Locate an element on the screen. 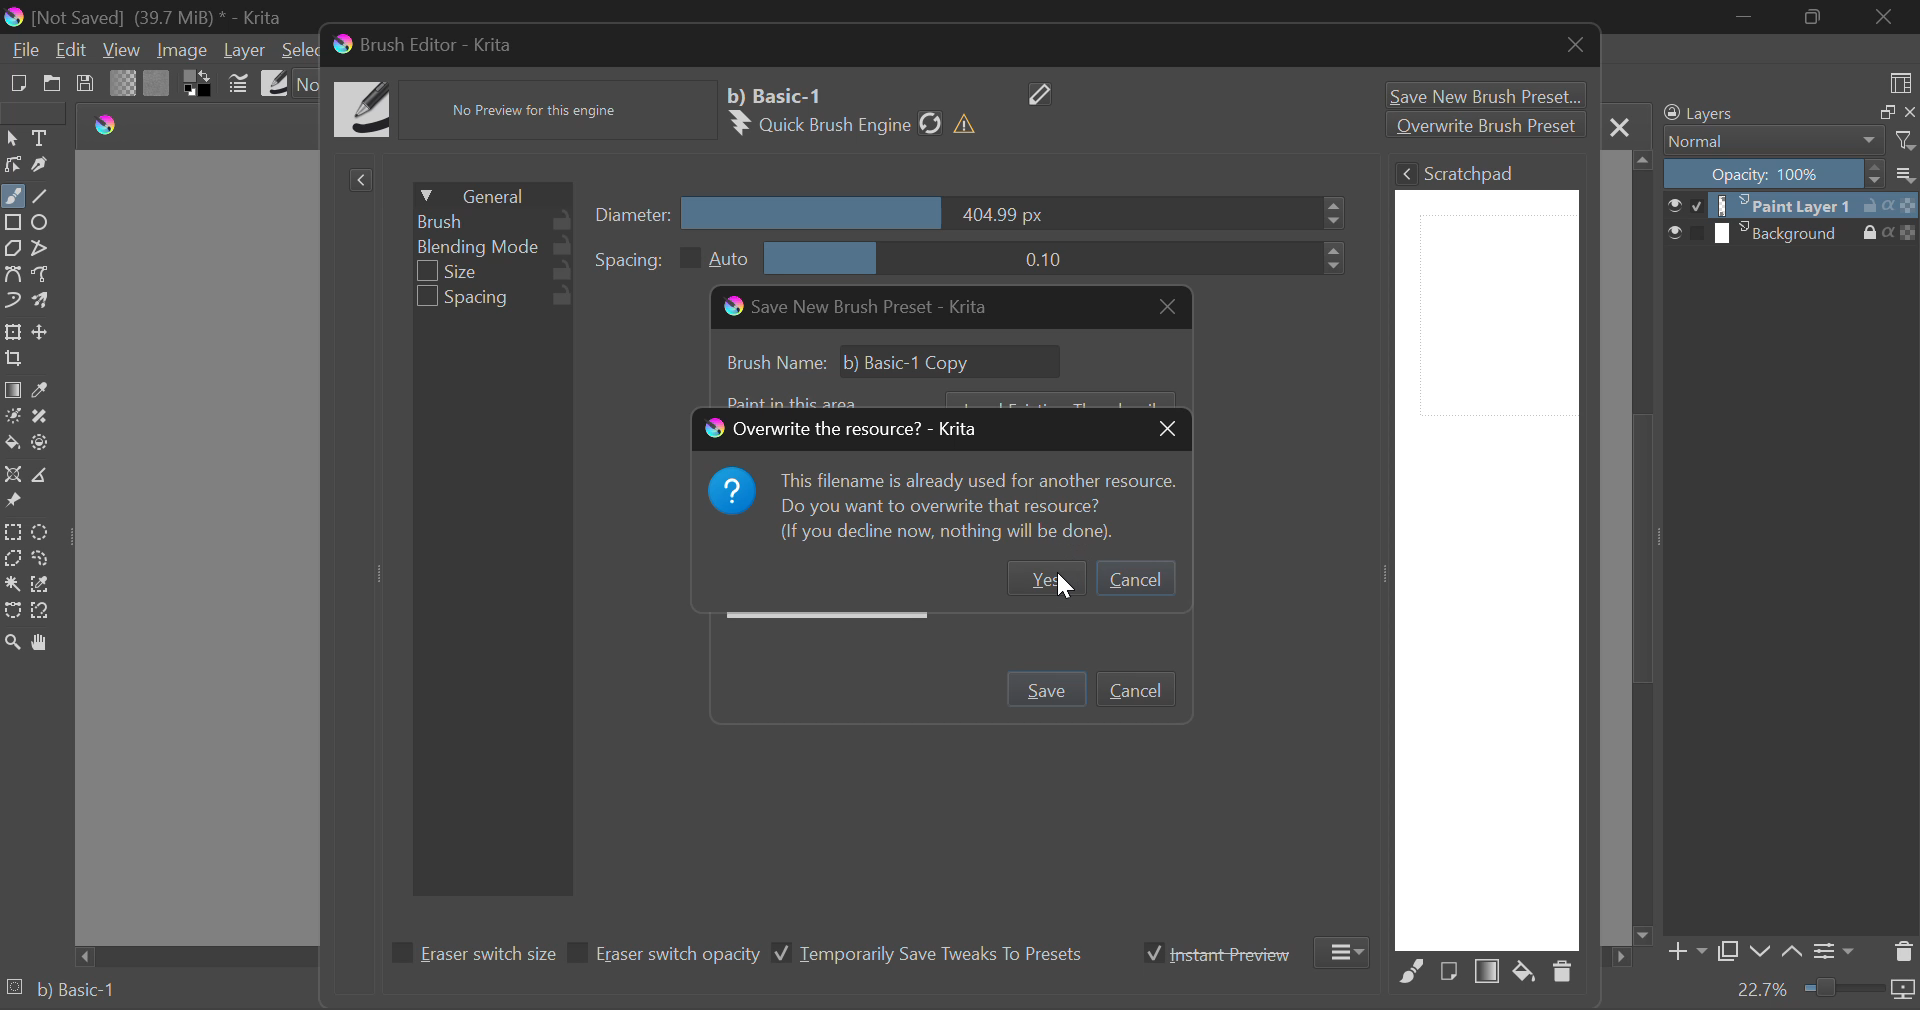 This screenshot has height=1010, width=1920. Zoom 22.7% is located at coordinates (1822, 991).